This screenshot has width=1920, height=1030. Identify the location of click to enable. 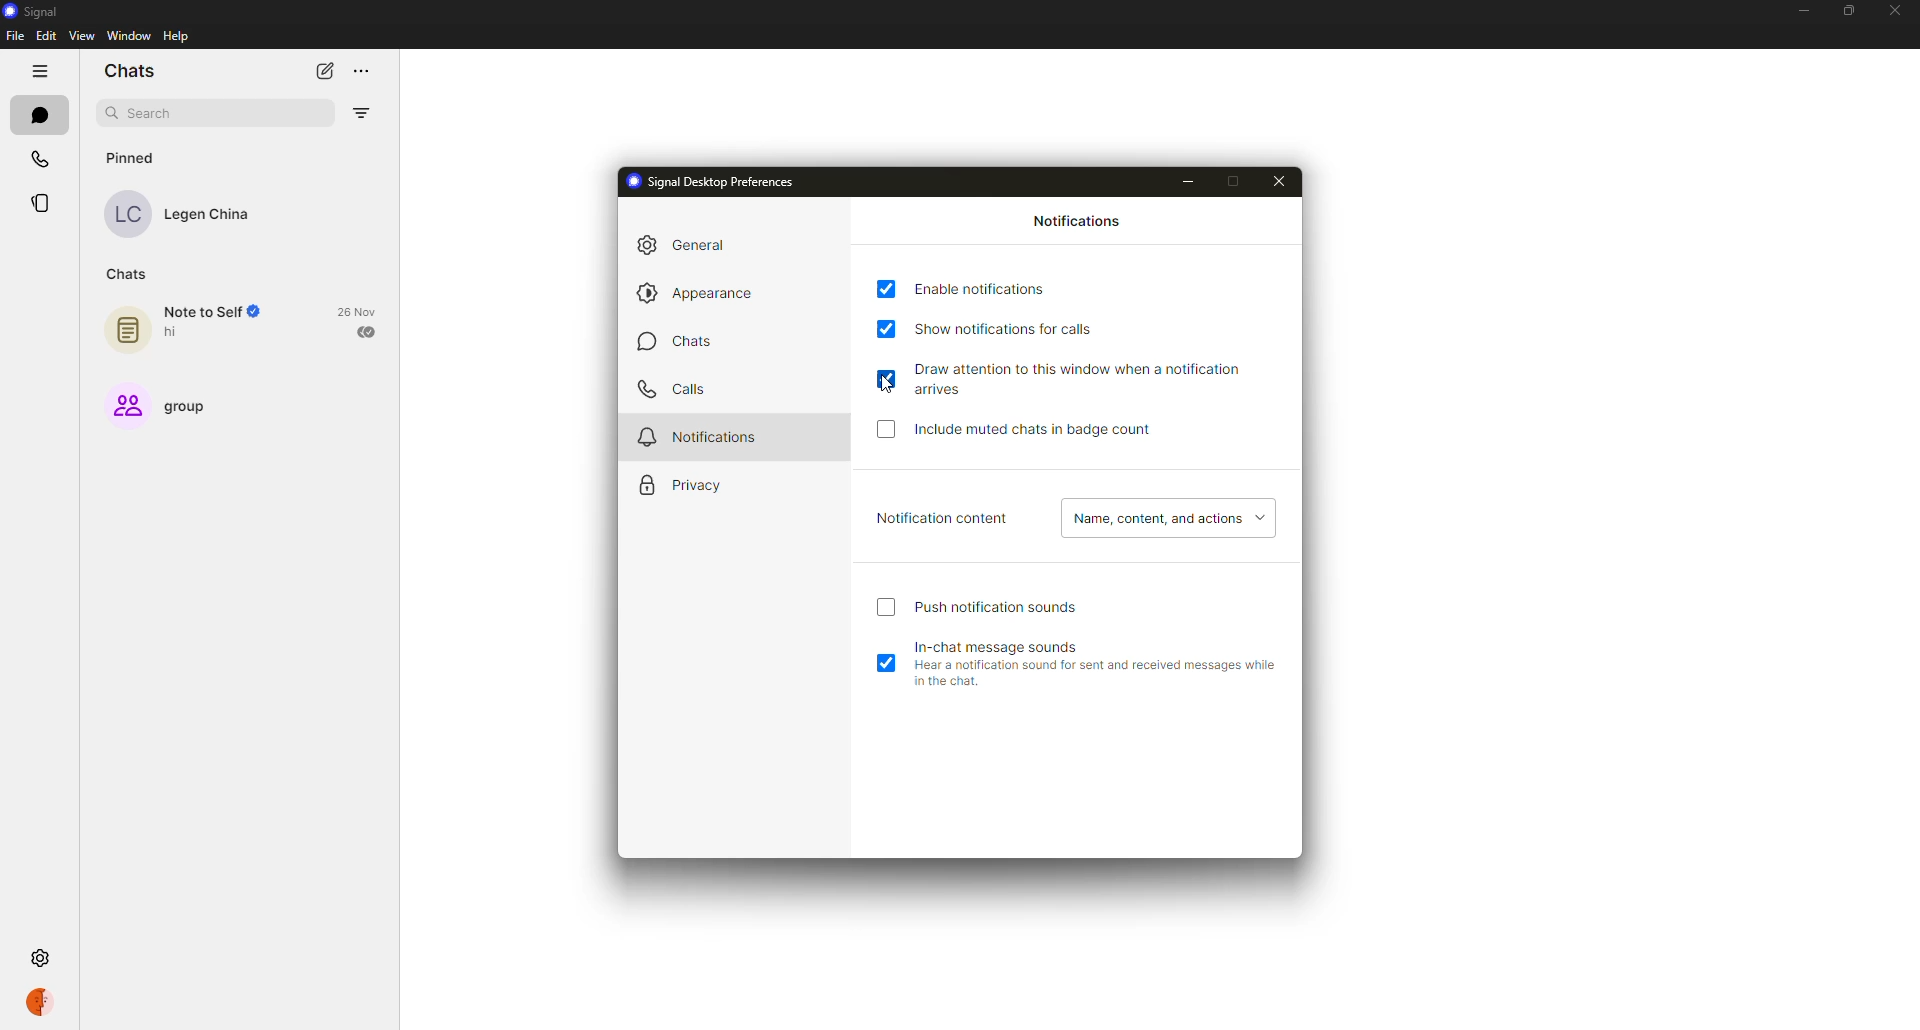
(885, 610).